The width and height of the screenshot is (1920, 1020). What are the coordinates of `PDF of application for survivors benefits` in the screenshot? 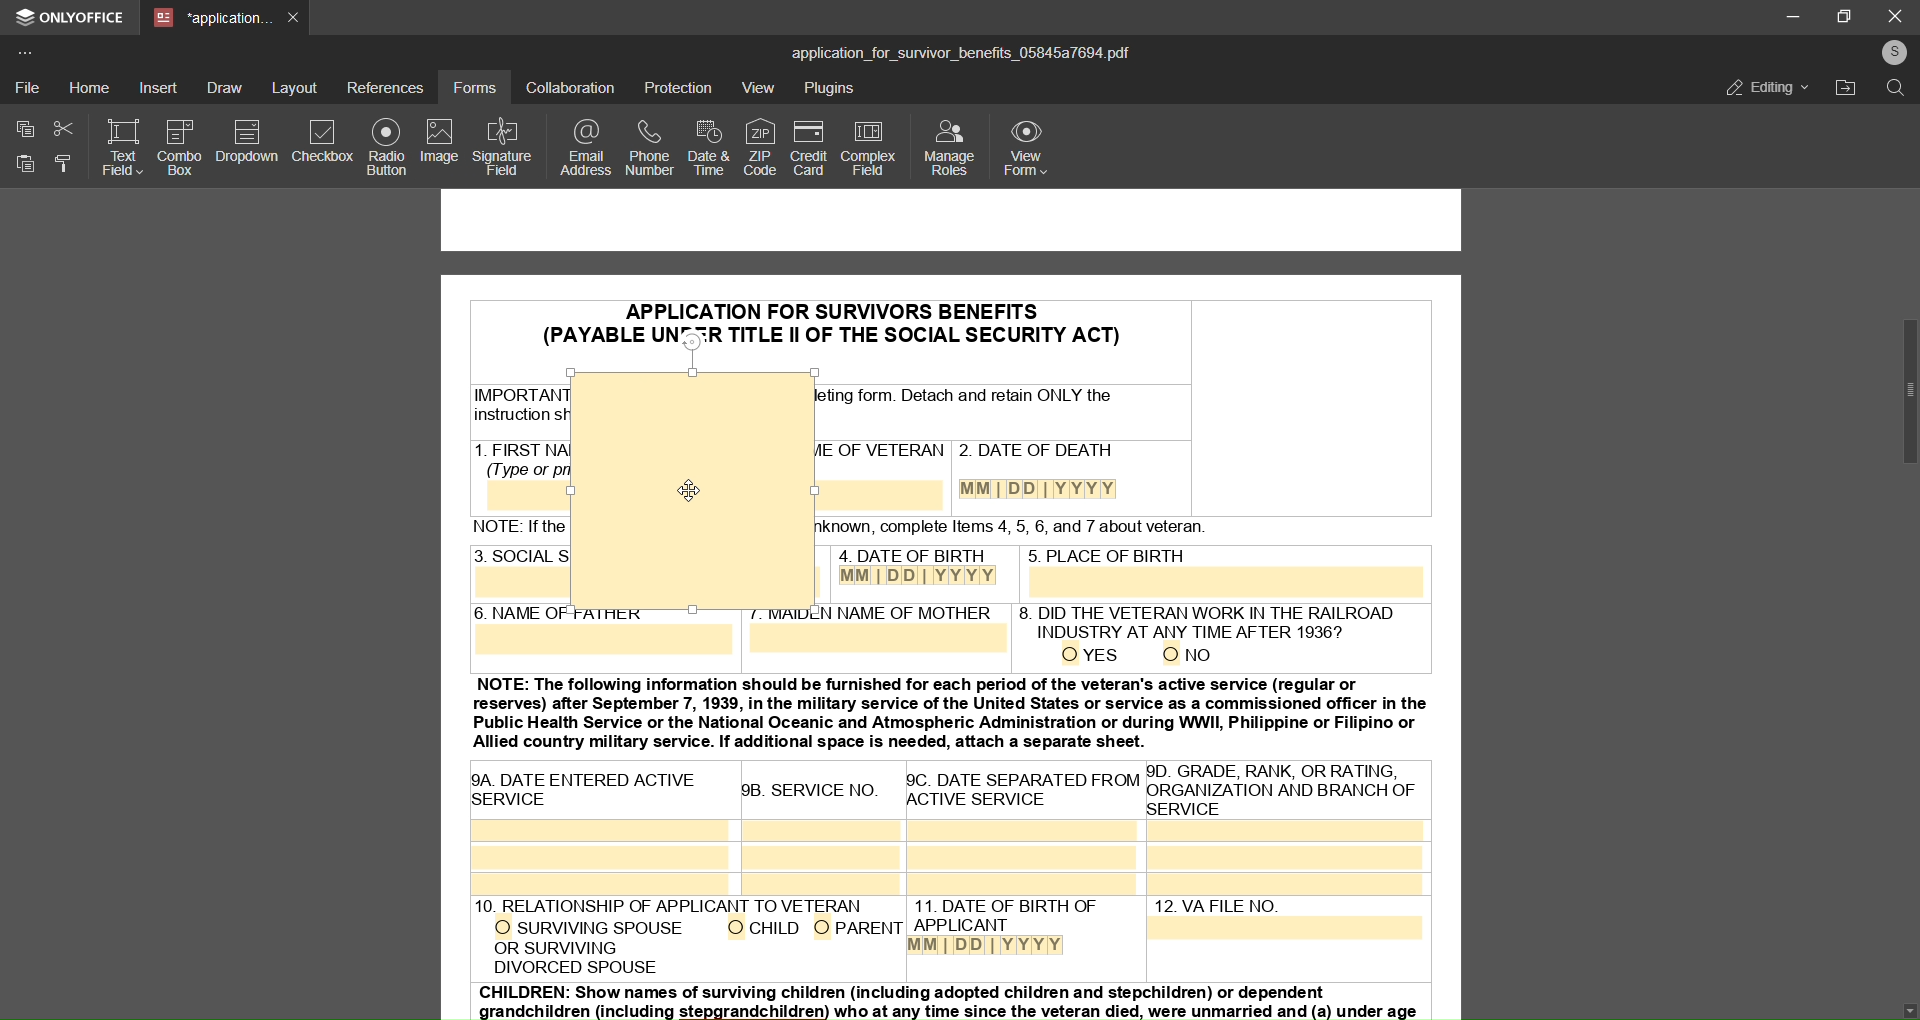 It's located at (688, 302).